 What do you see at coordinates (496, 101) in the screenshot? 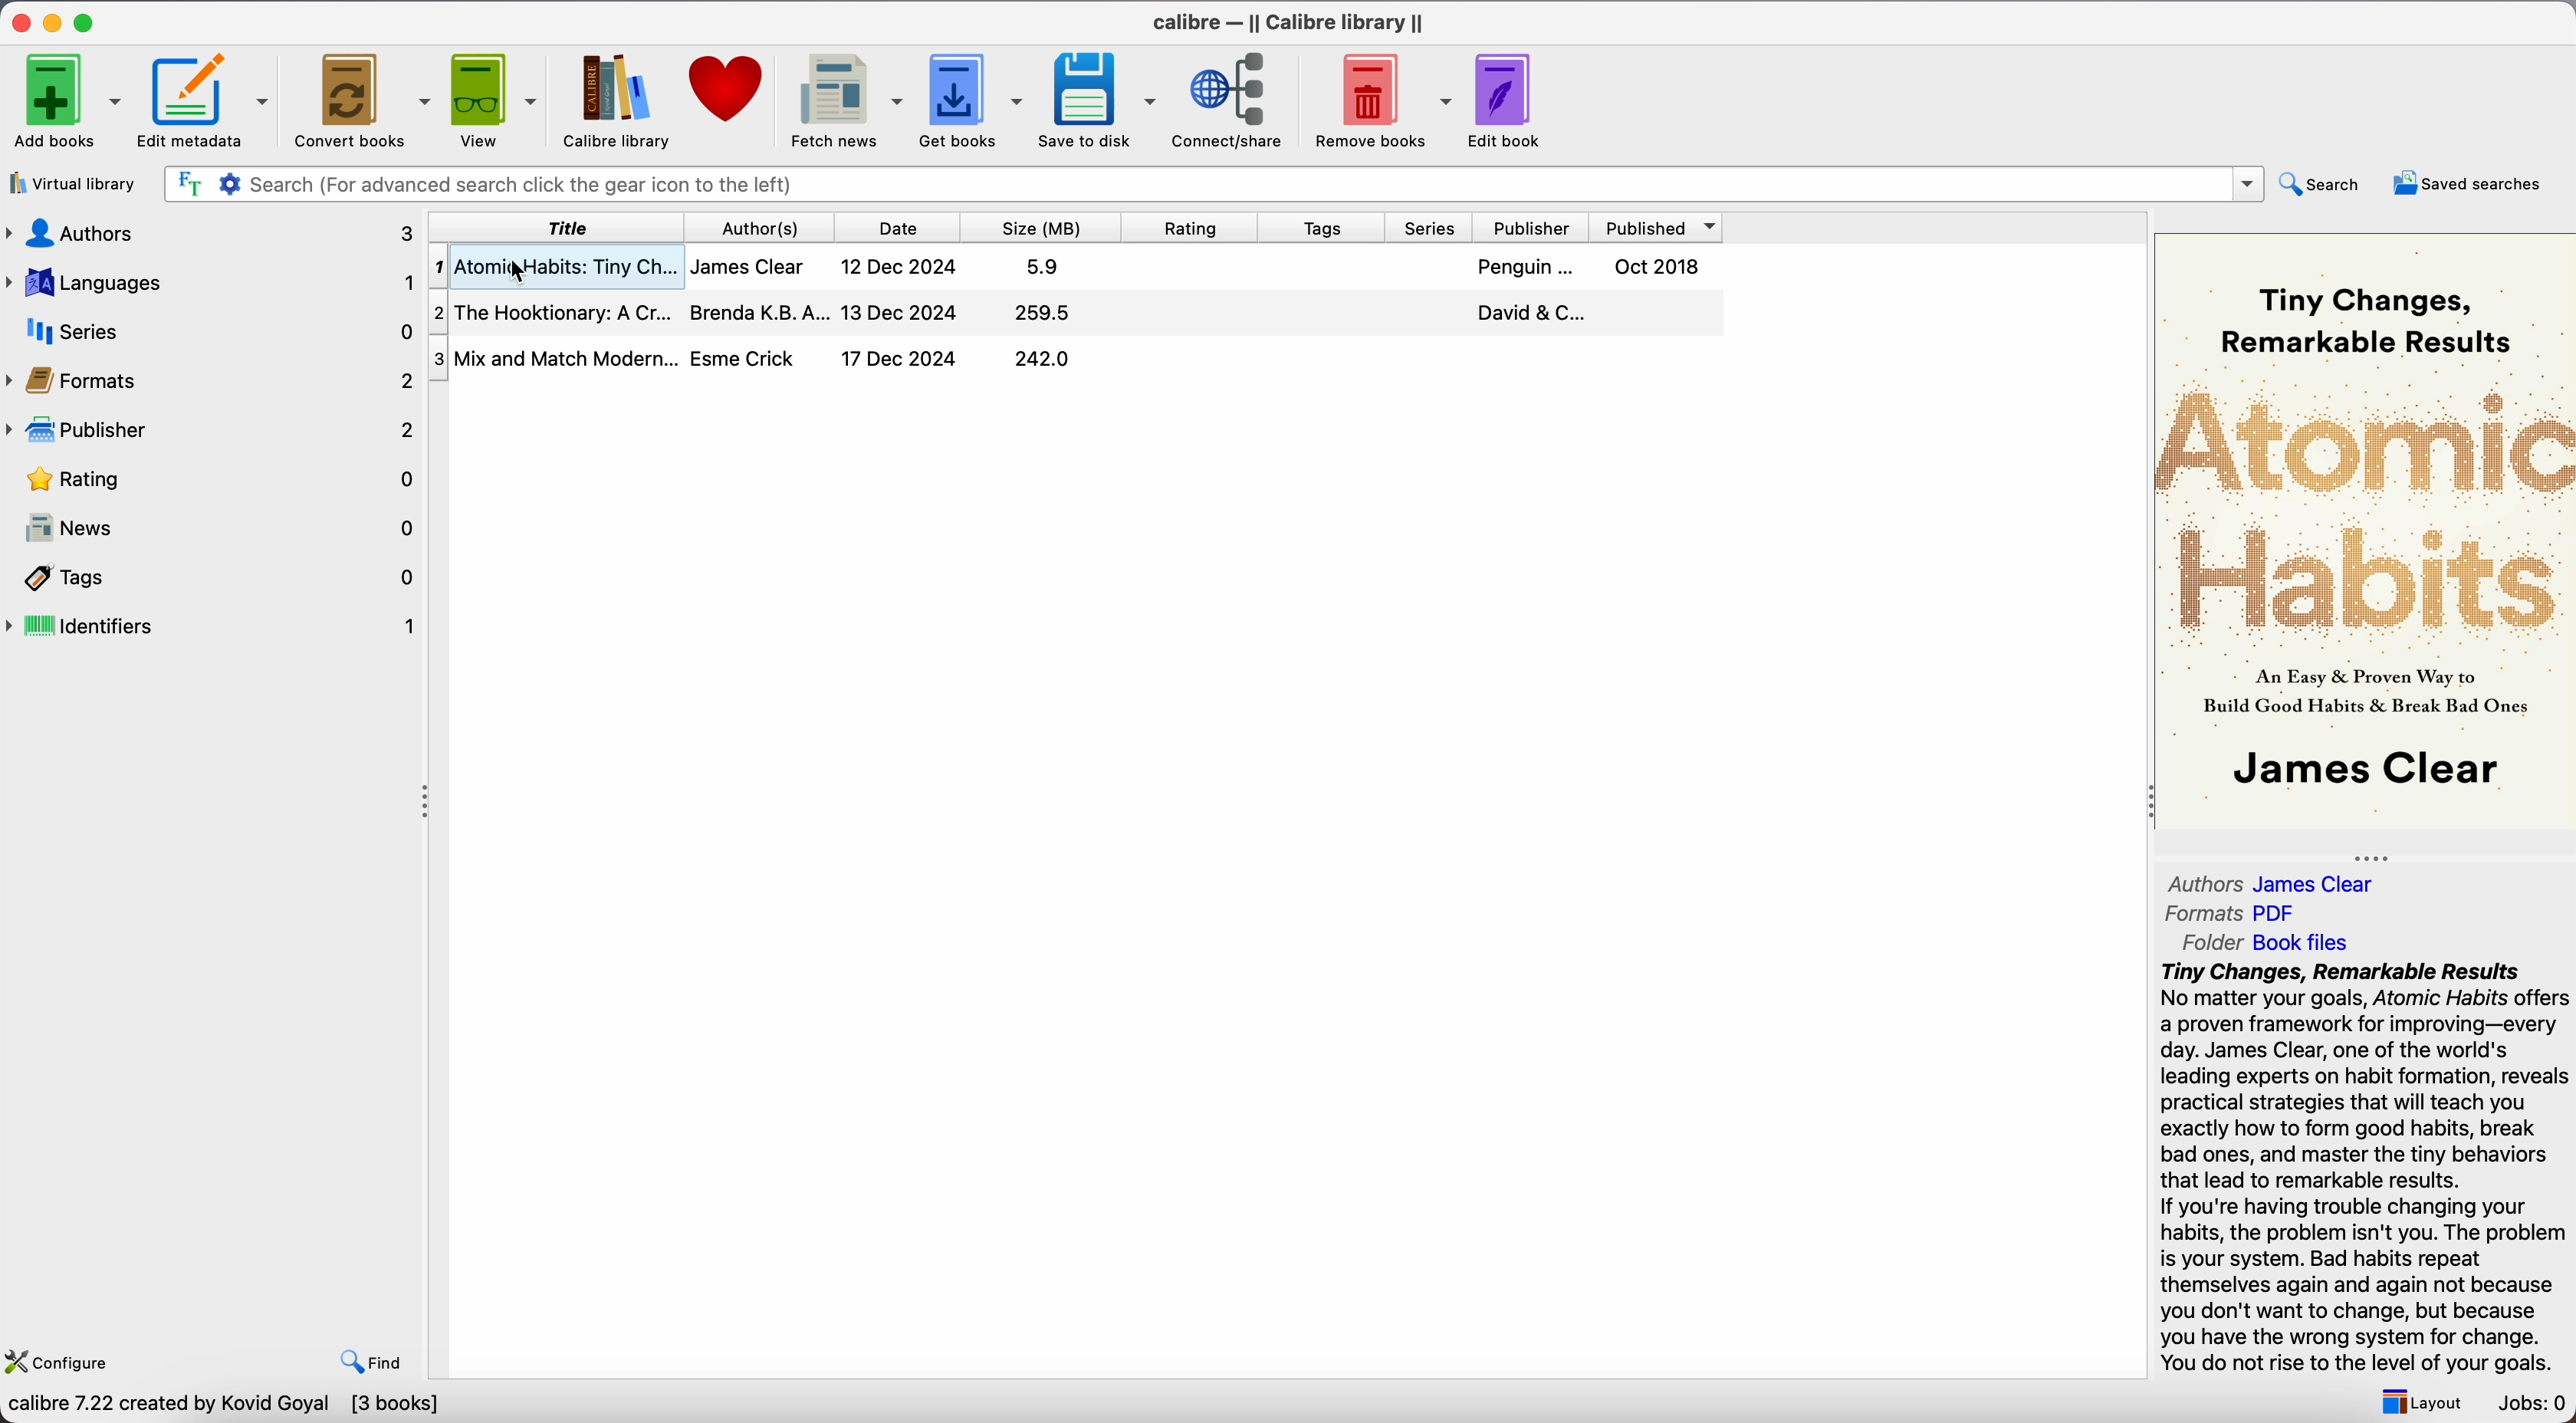
I see `view` at bounding box center [496, 101].